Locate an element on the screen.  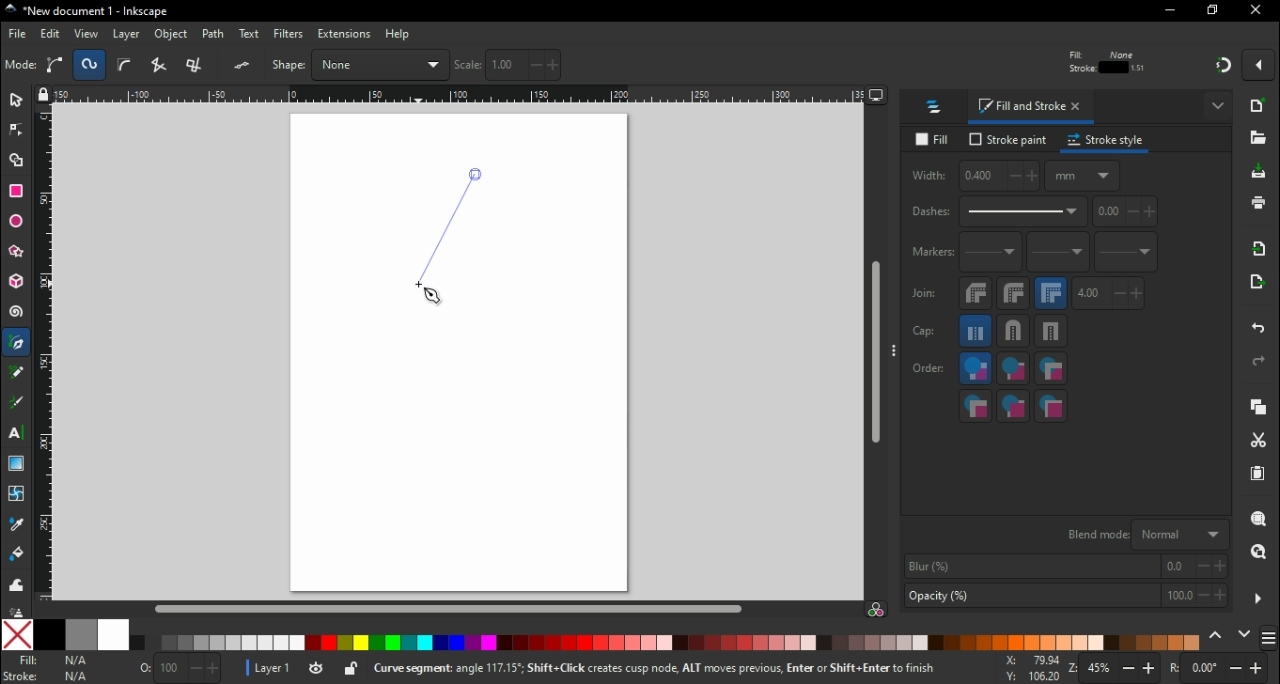
blur is located at coordinates (1067, 566).